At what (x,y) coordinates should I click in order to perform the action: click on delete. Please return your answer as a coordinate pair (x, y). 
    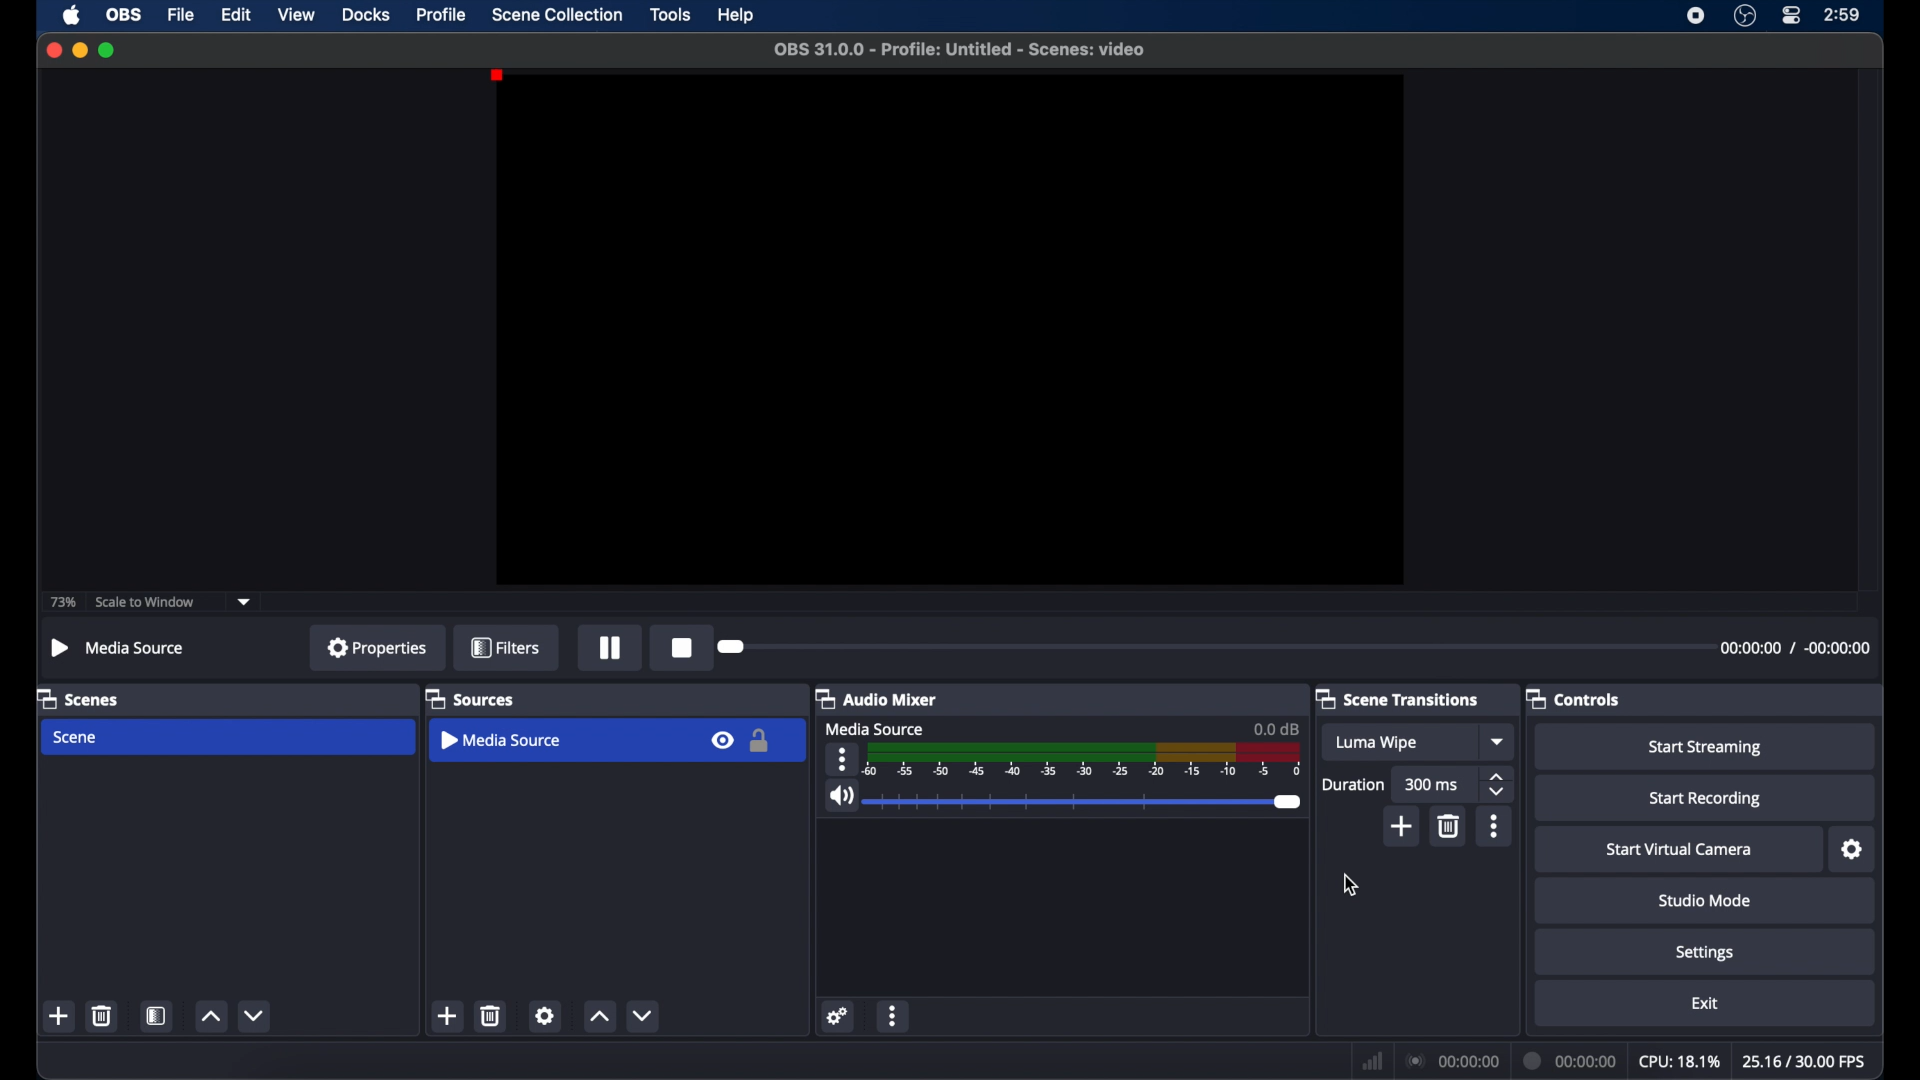
    Looking at the image, I should click on (1450, 827).